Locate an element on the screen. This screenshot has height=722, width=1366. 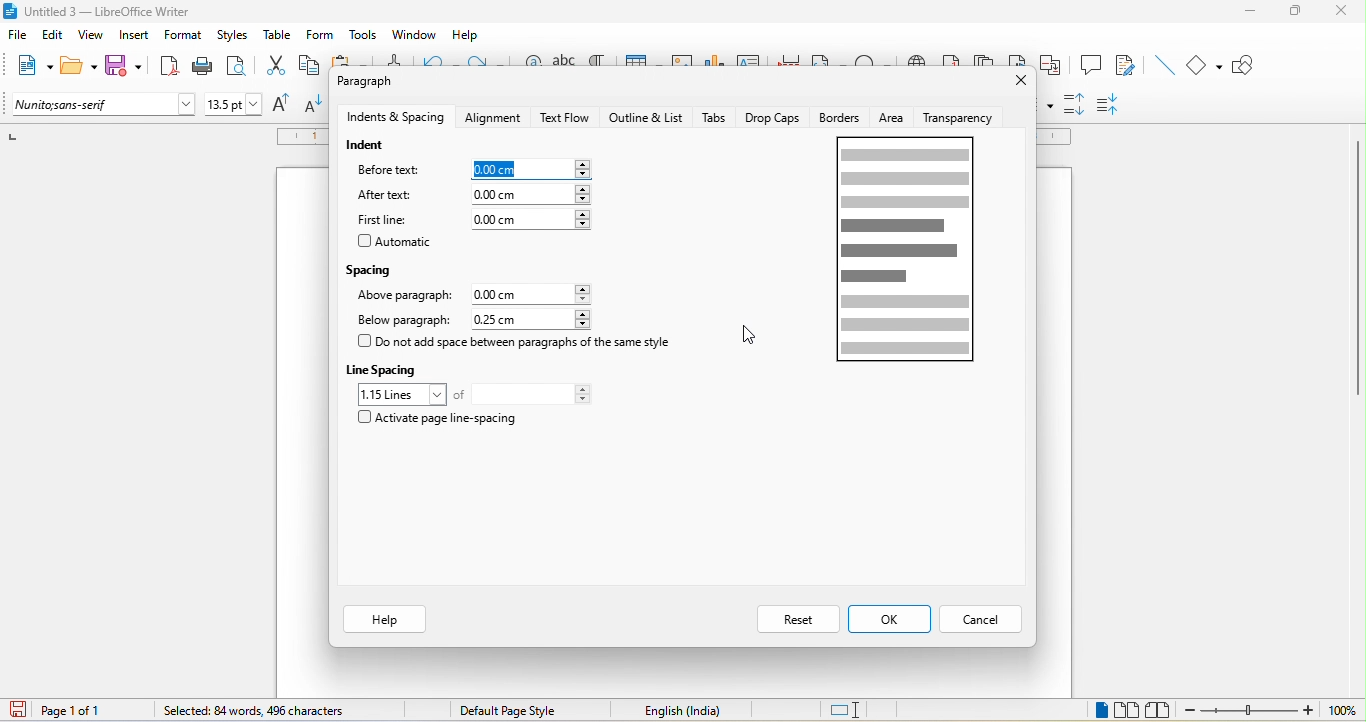
0.25 cm is located at coordinates (517, 320).